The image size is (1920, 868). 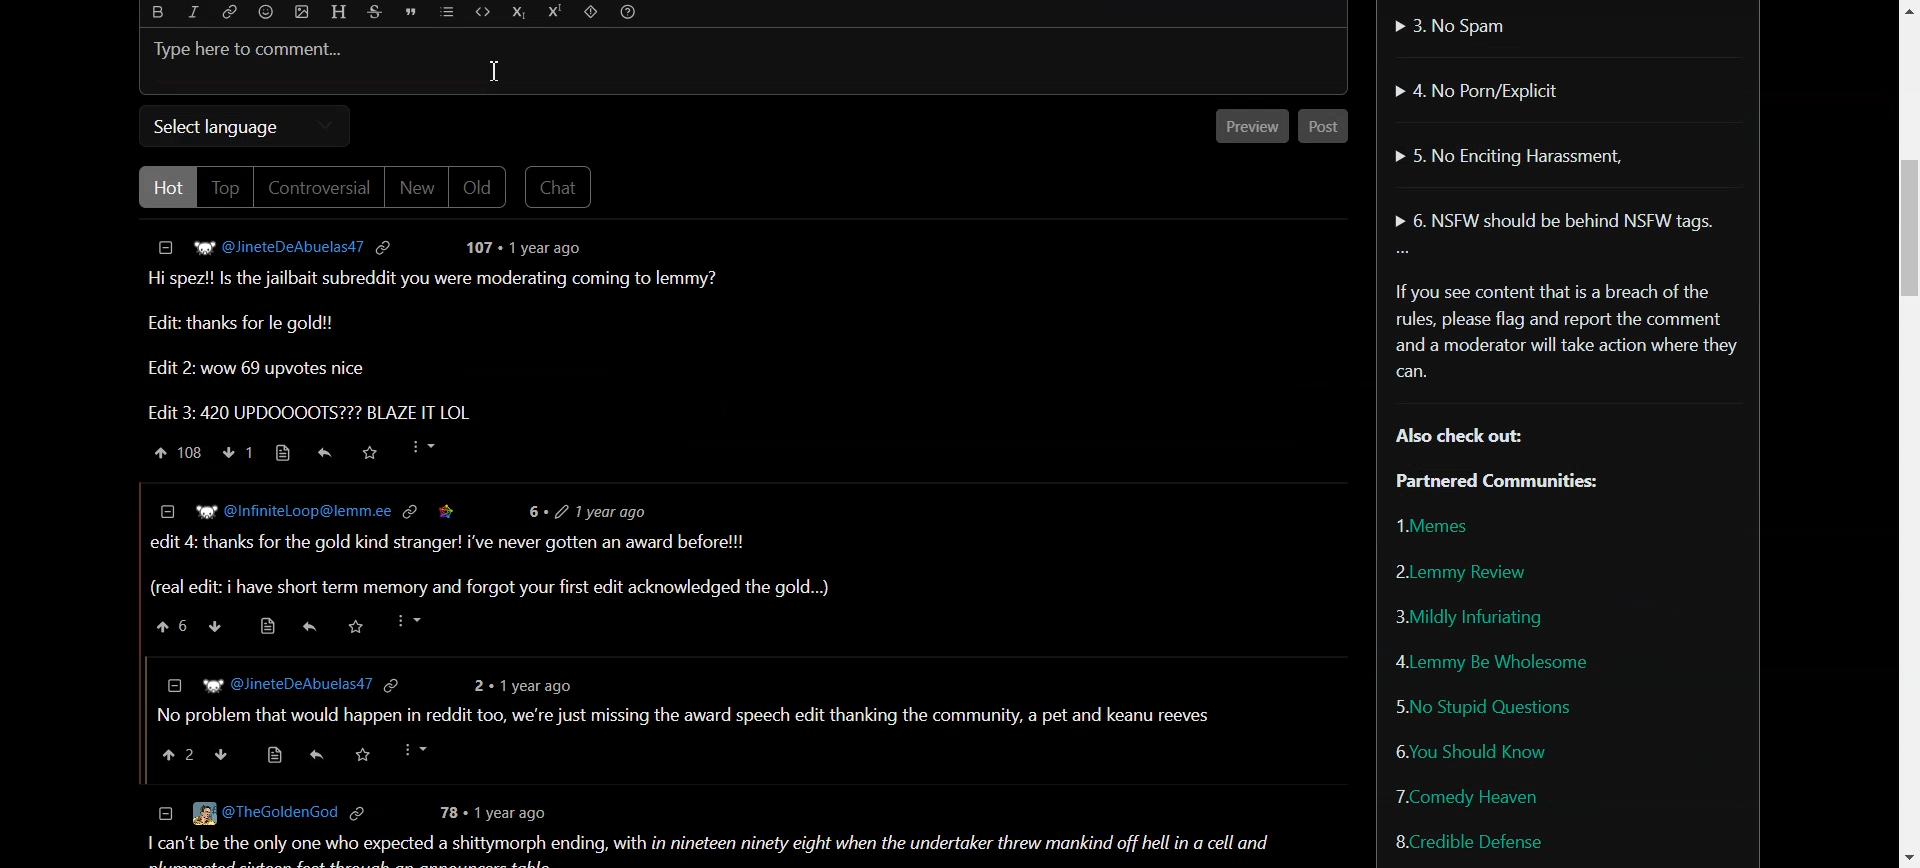 What do you see at coordinates (299, 686) in the screenshot?
I see `] WP @JineteDeAbuelas47` at bounding box center [299, 686].